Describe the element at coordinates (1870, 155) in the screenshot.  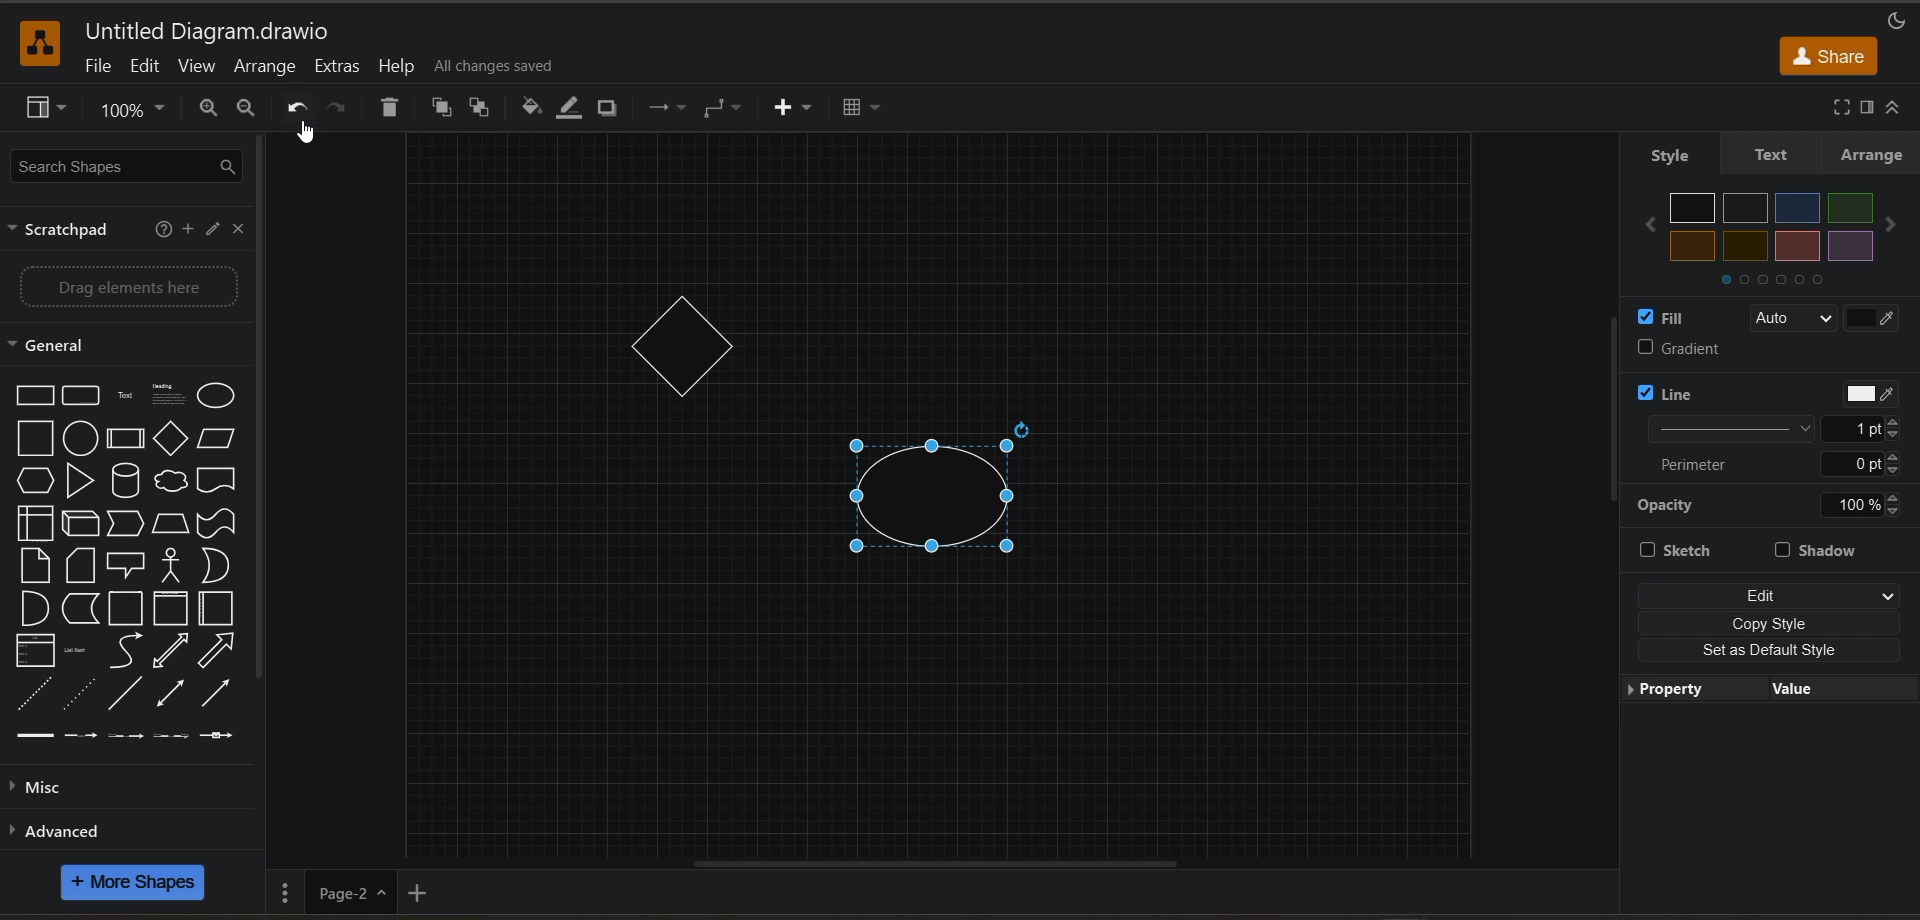
I see `arrange` at that location.